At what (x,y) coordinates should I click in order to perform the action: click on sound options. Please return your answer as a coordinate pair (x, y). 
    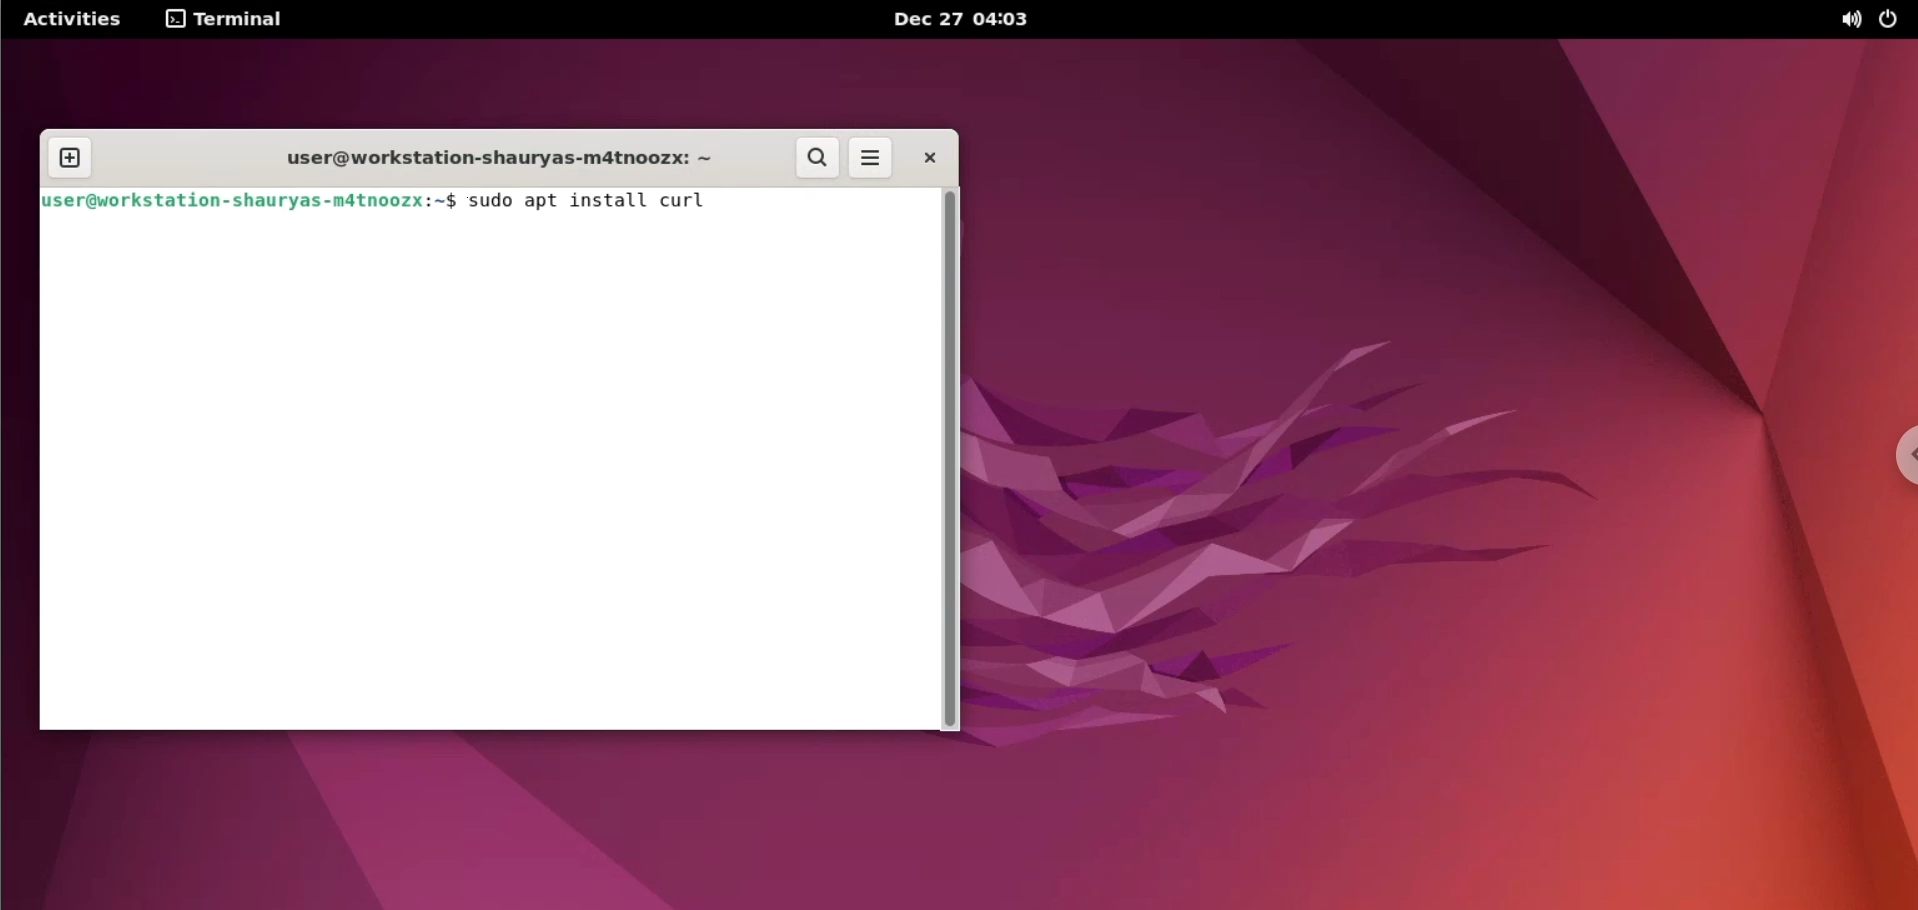
    Looking at the image, I should click on (1841, 20).